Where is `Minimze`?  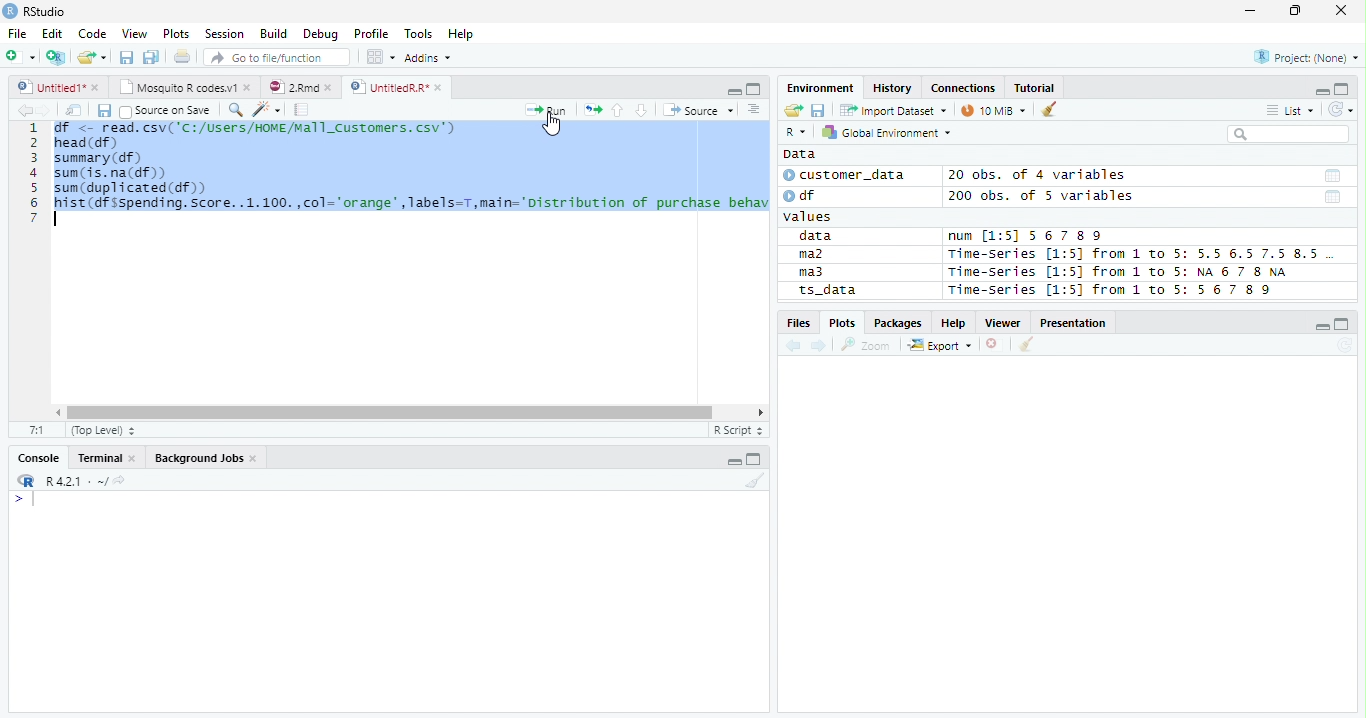 Minimze is located at coordinates (1320, 90).